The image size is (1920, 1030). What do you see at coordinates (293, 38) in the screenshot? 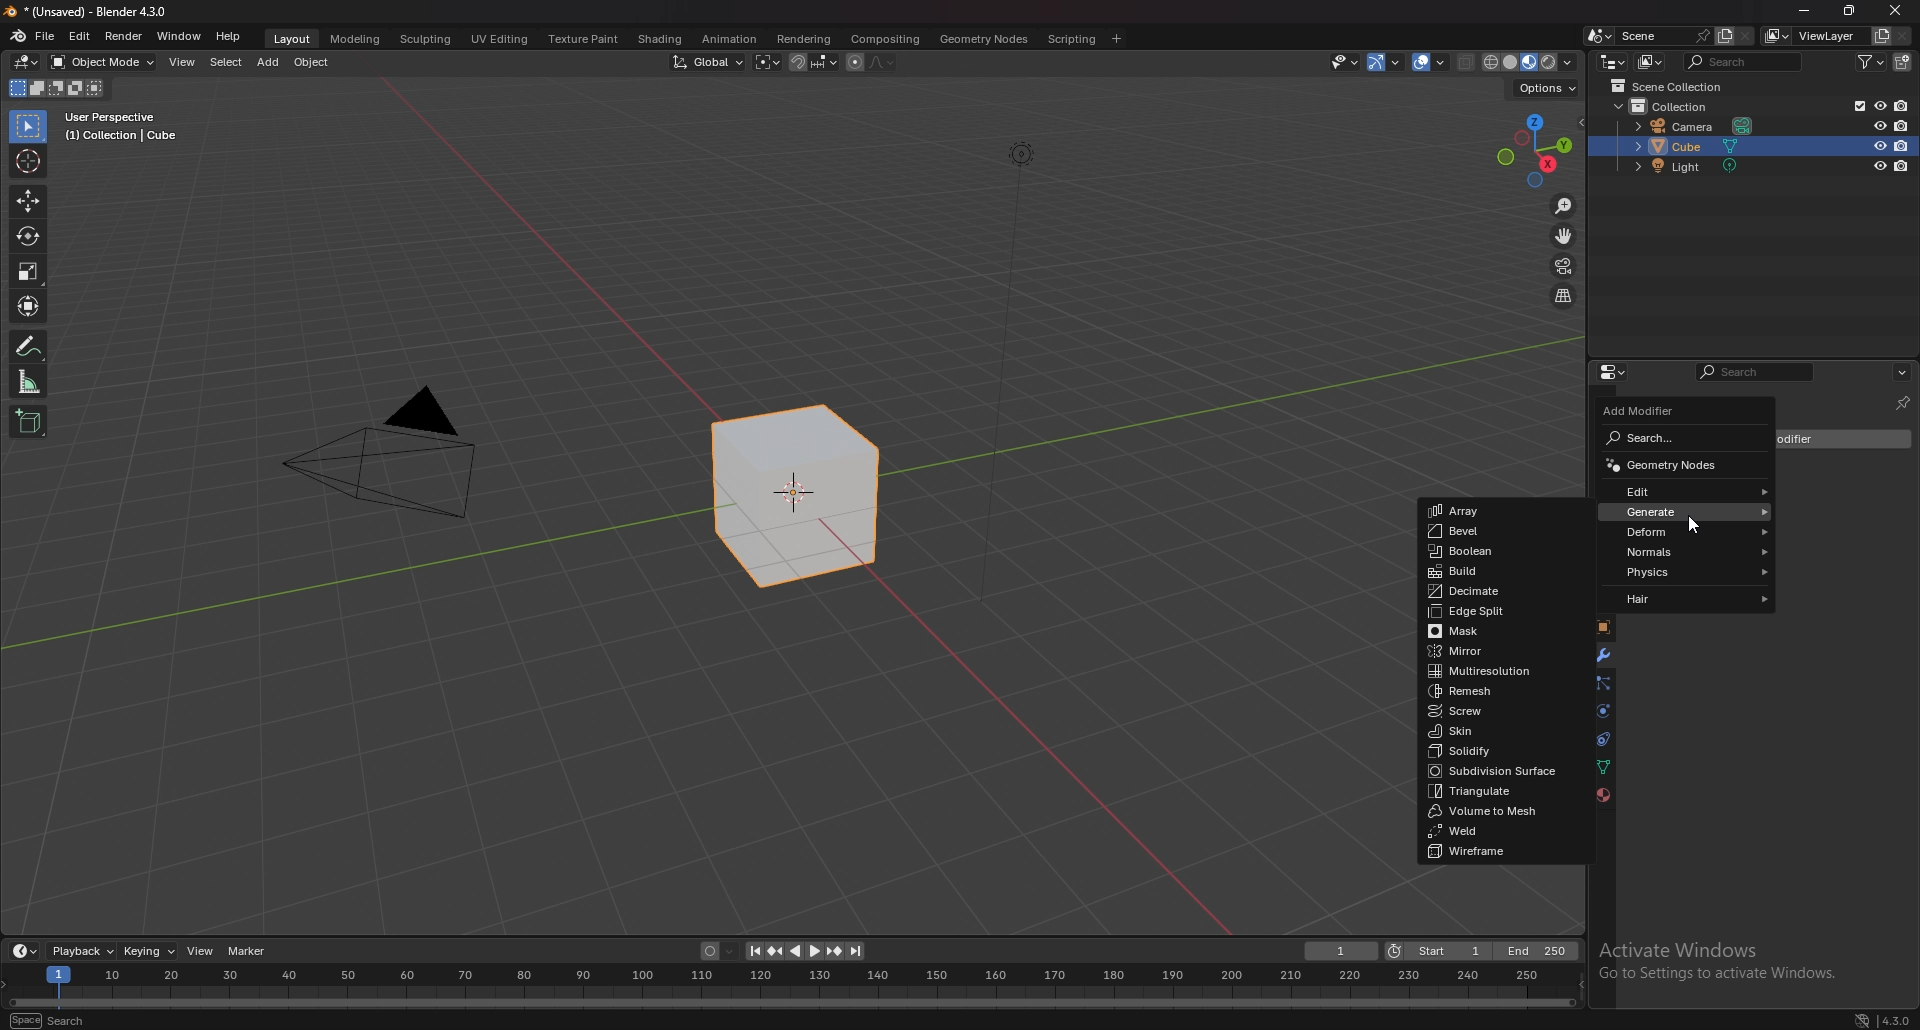
I see `layout` at bounding box center [293, 38].